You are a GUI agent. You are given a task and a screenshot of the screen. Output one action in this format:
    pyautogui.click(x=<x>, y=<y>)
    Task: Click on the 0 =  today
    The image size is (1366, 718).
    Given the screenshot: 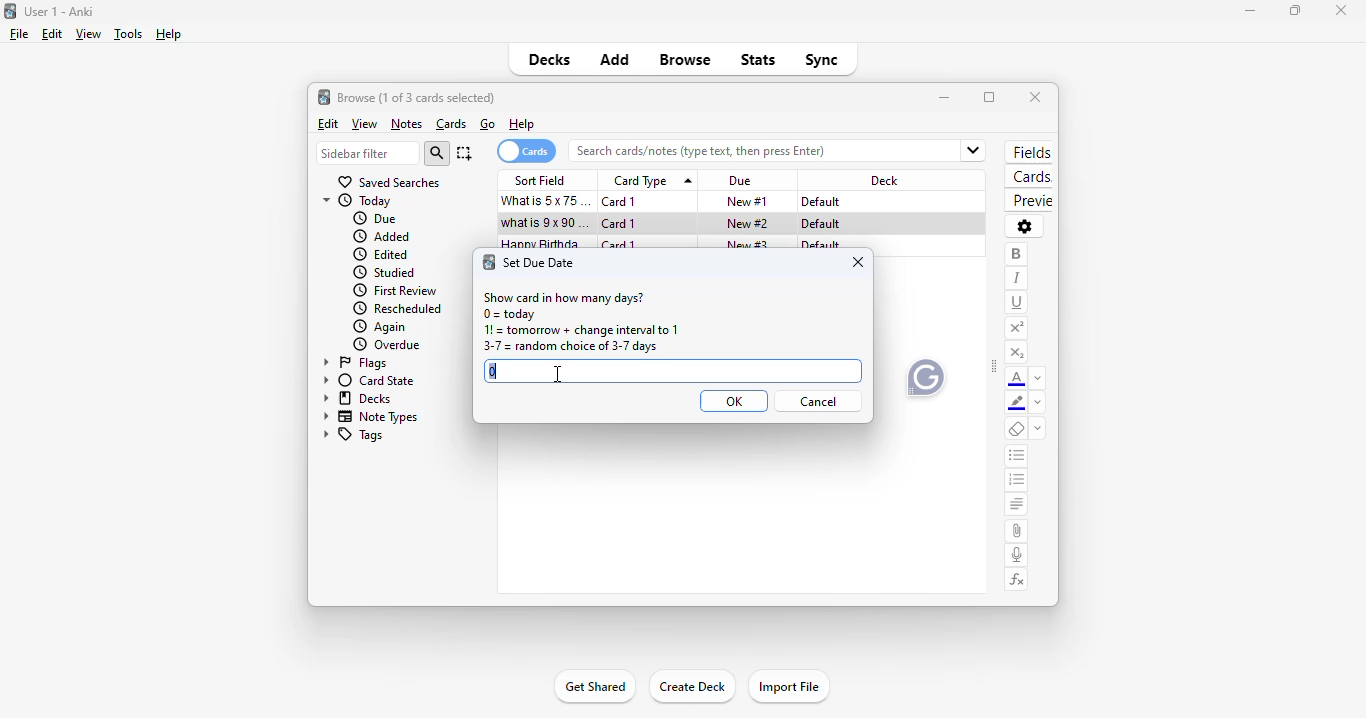 What is the action you would take?
    pyautogui.click(x=509, y=315)
    